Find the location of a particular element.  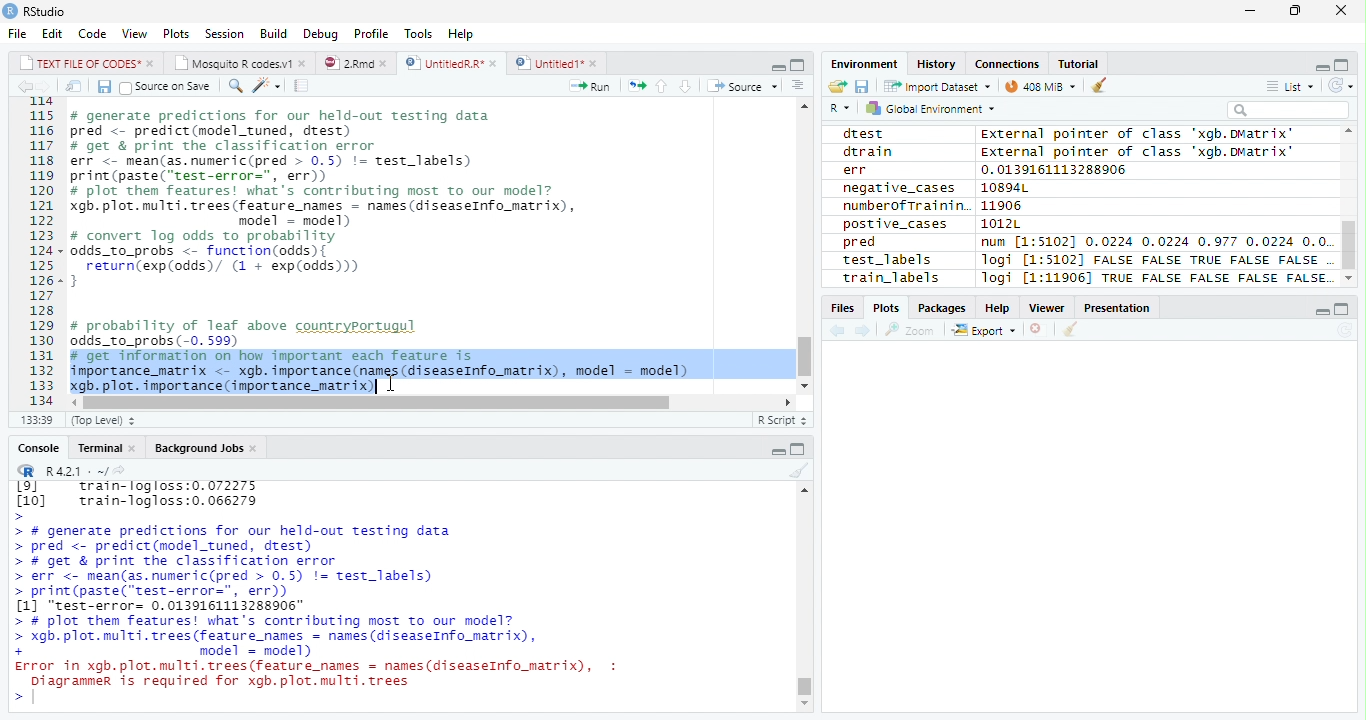

# generate predictions for our held-out testing data
pred <- predict(model_tuned, drest)
# get & print the classification error
err <- mean(as.numeric(pred > 0.5) != test_labels)
print (paste(“test-error=", err))
# plot them features! what's contributing most to our model?
gb. plot. multi. trees (feature_names = names (diseaseInfo_matrix),
model = model)
# convert log odds to probability
odds_to_probs <- function(odds){
return(exp(odds)/ (1 + exp(0dds)))
3 is located at coordinates (334, 204).